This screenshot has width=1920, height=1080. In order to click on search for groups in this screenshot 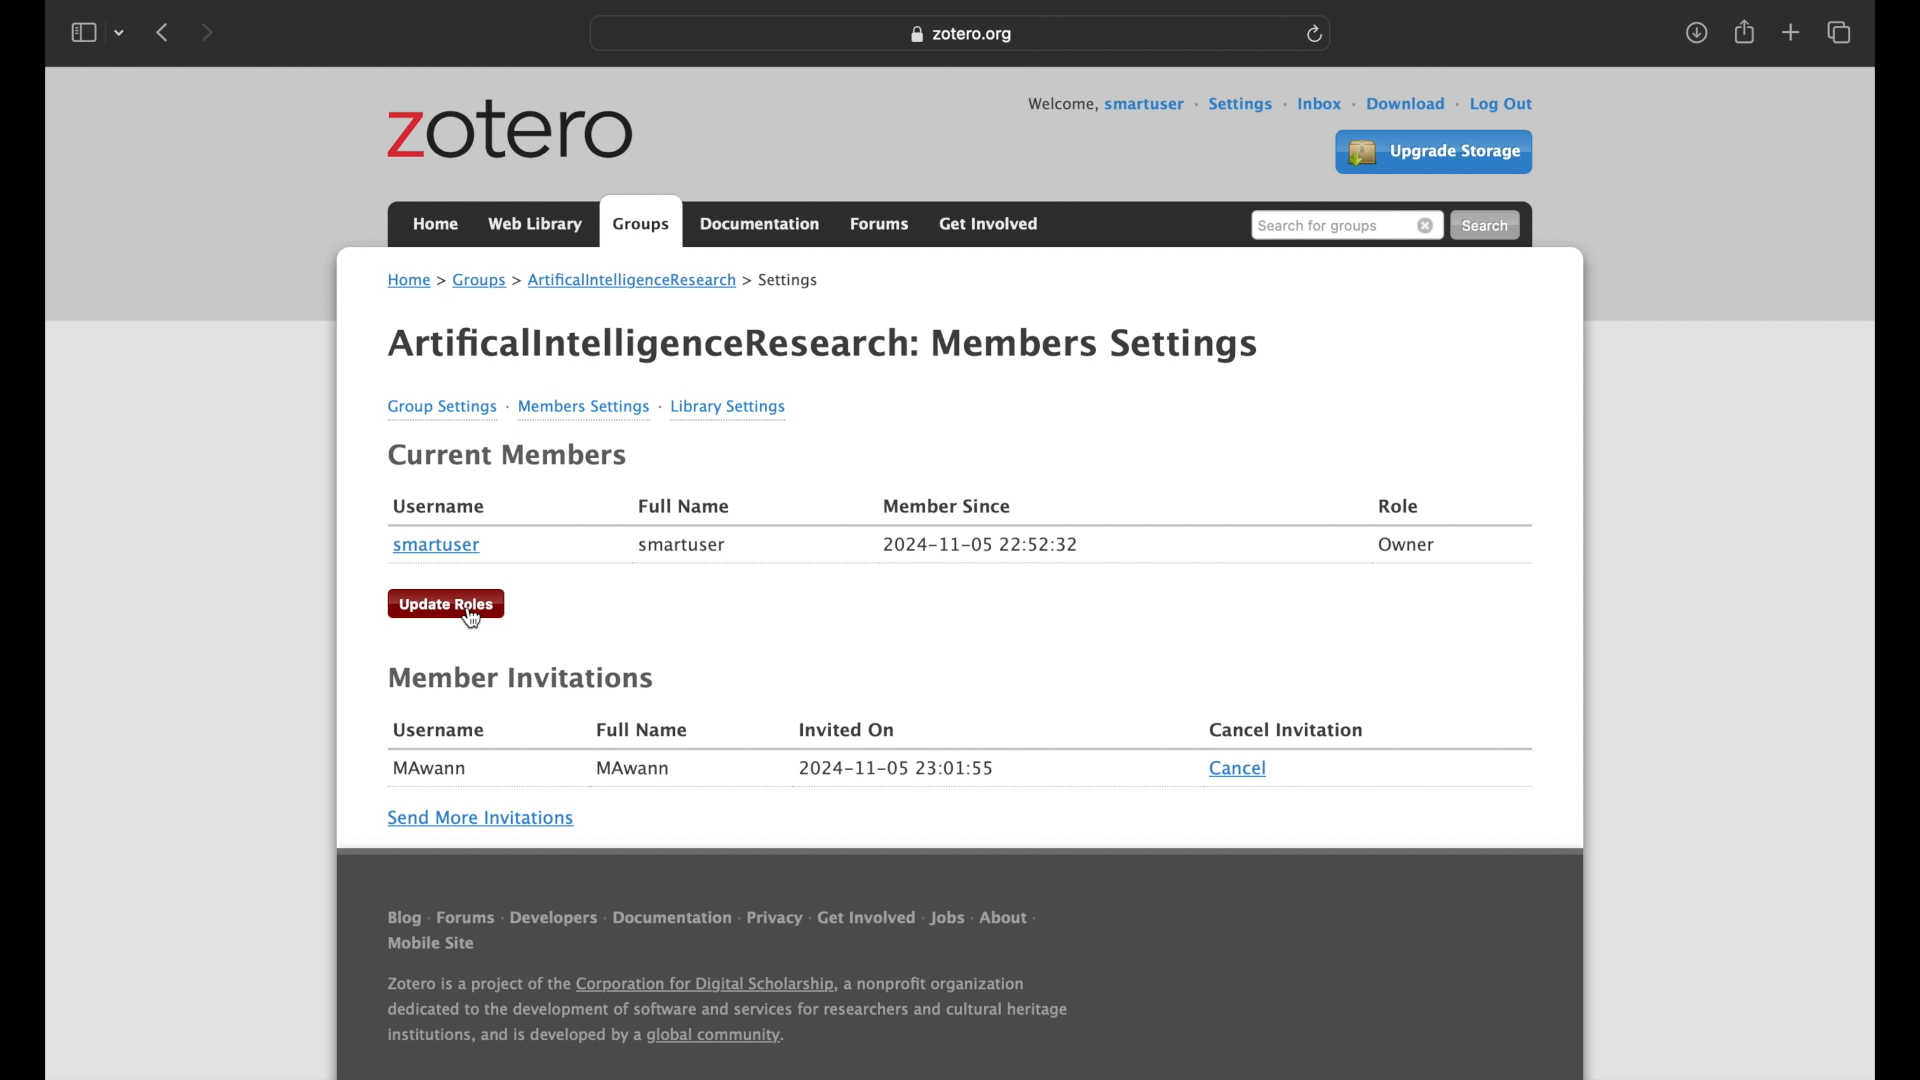, I will do `click(1346, 226)`.